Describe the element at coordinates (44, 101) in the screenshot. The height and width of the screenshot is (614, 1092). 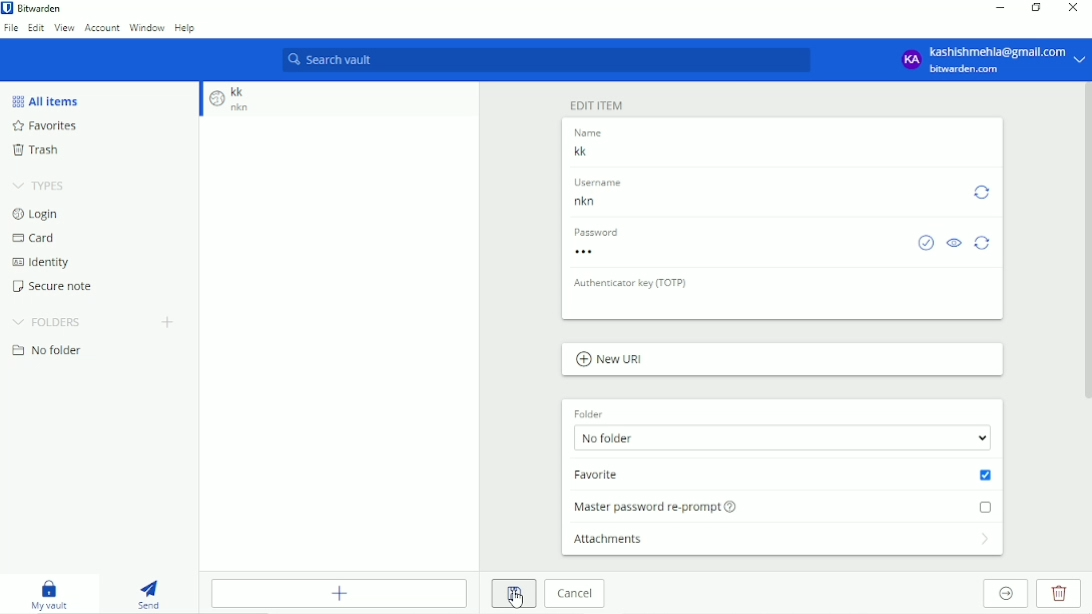
I see `All Items` at that location.